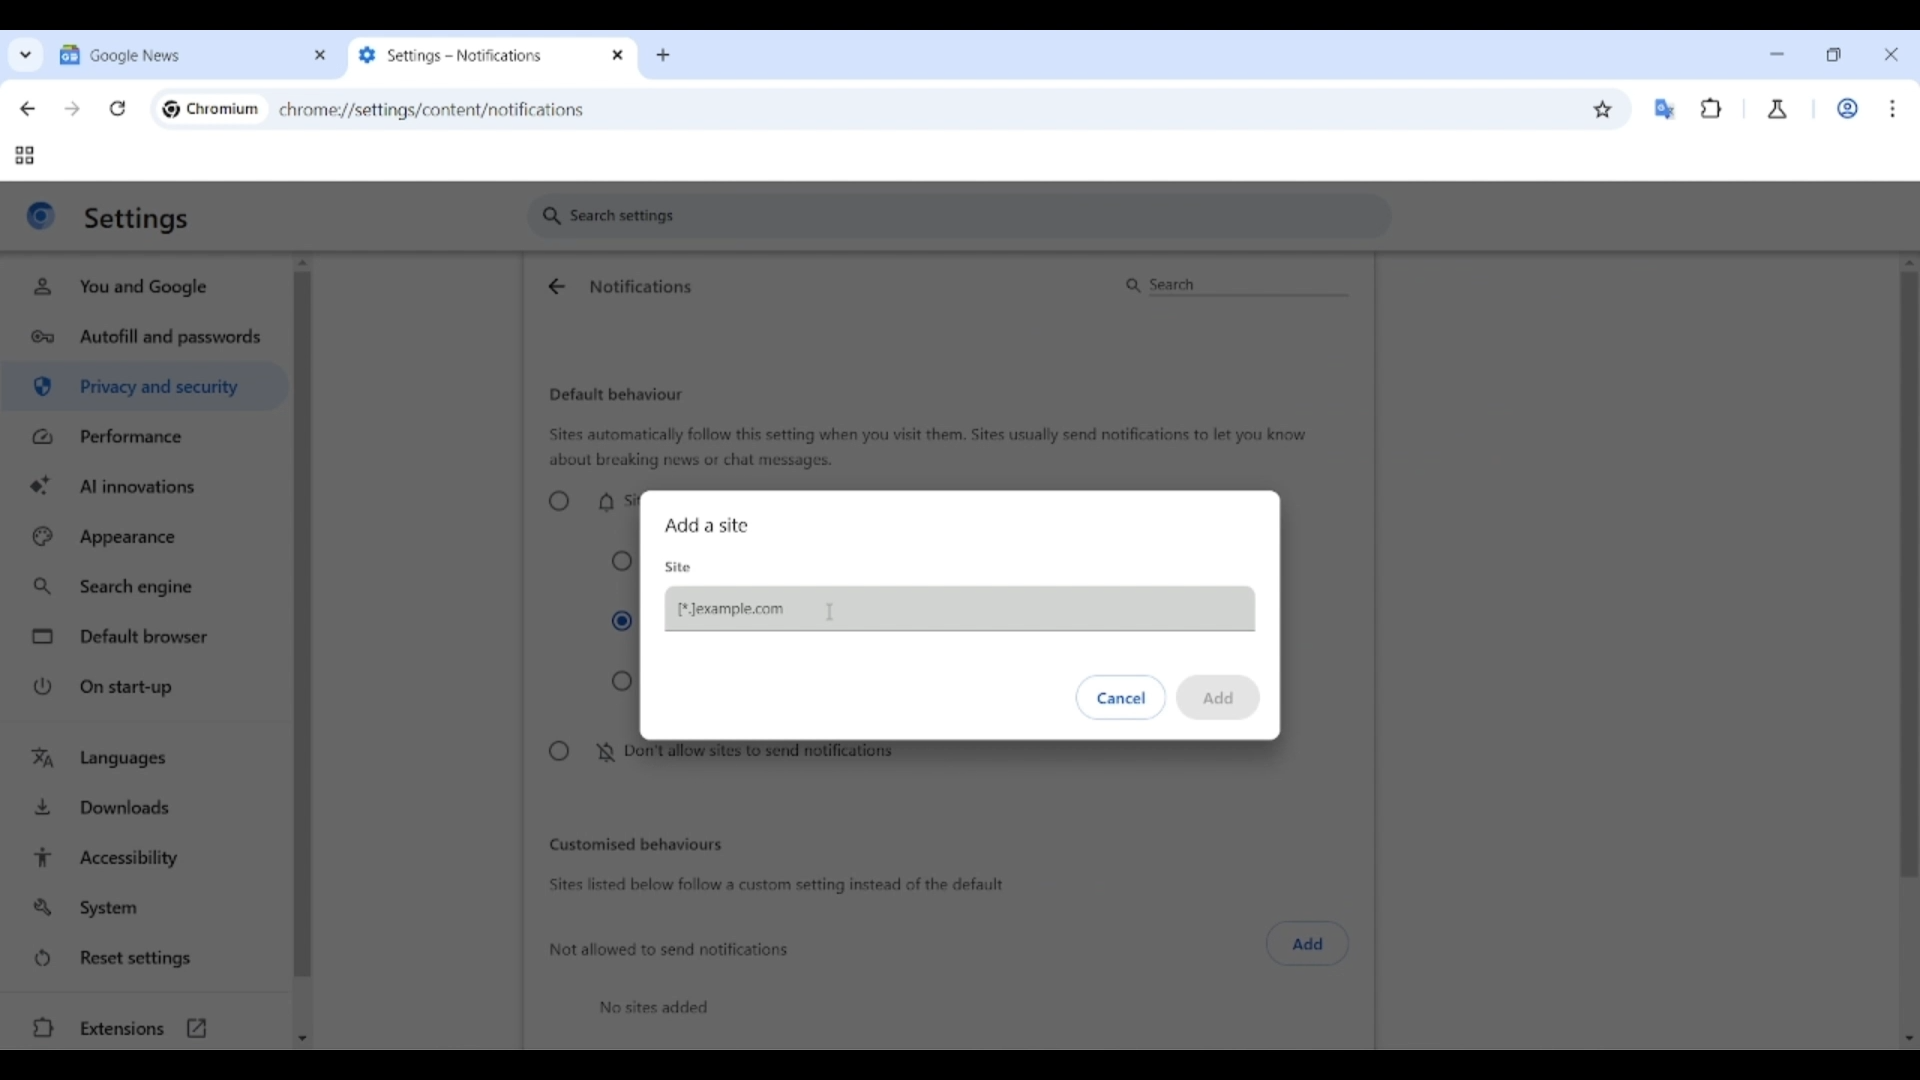 The image size is (1920, 1080). Describe the element at coordinates (719, 756) in the screenshot. I see `Don't allow sites to send notifications` at that location.